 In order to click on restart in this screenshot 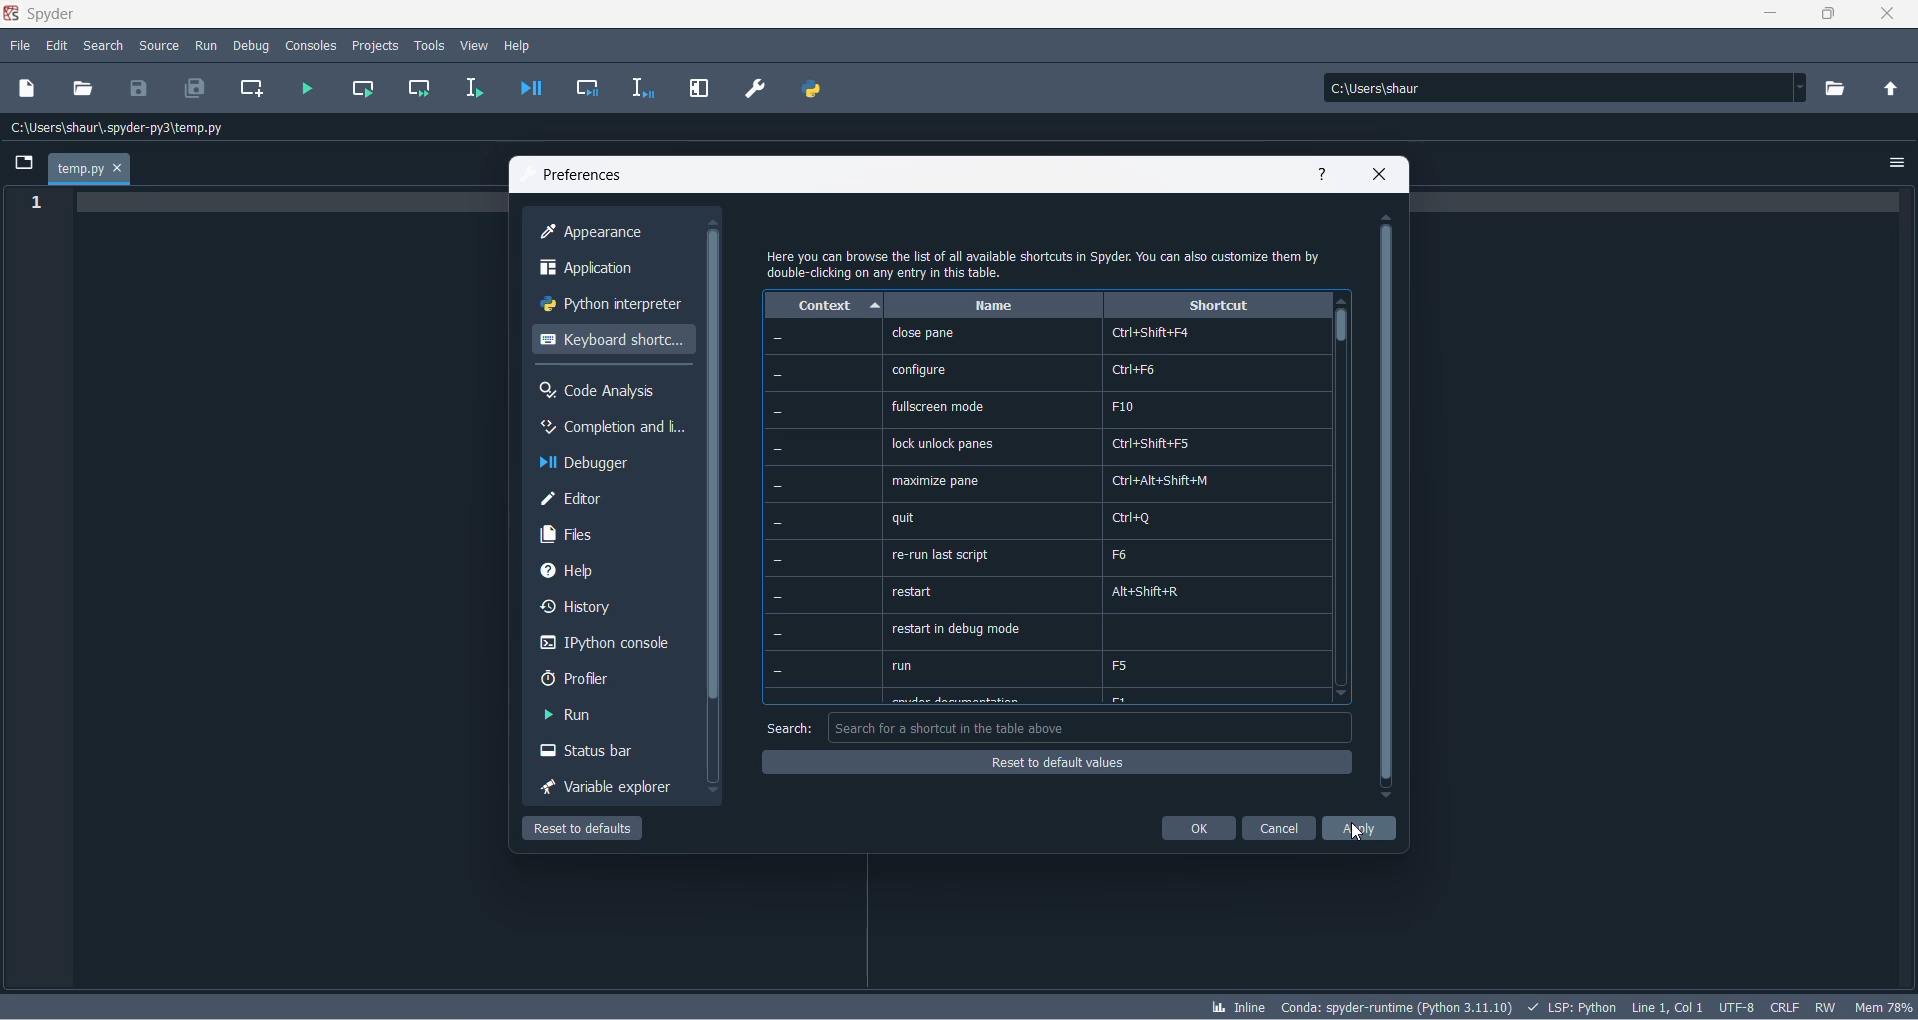, I will do `click(915, 593)`.